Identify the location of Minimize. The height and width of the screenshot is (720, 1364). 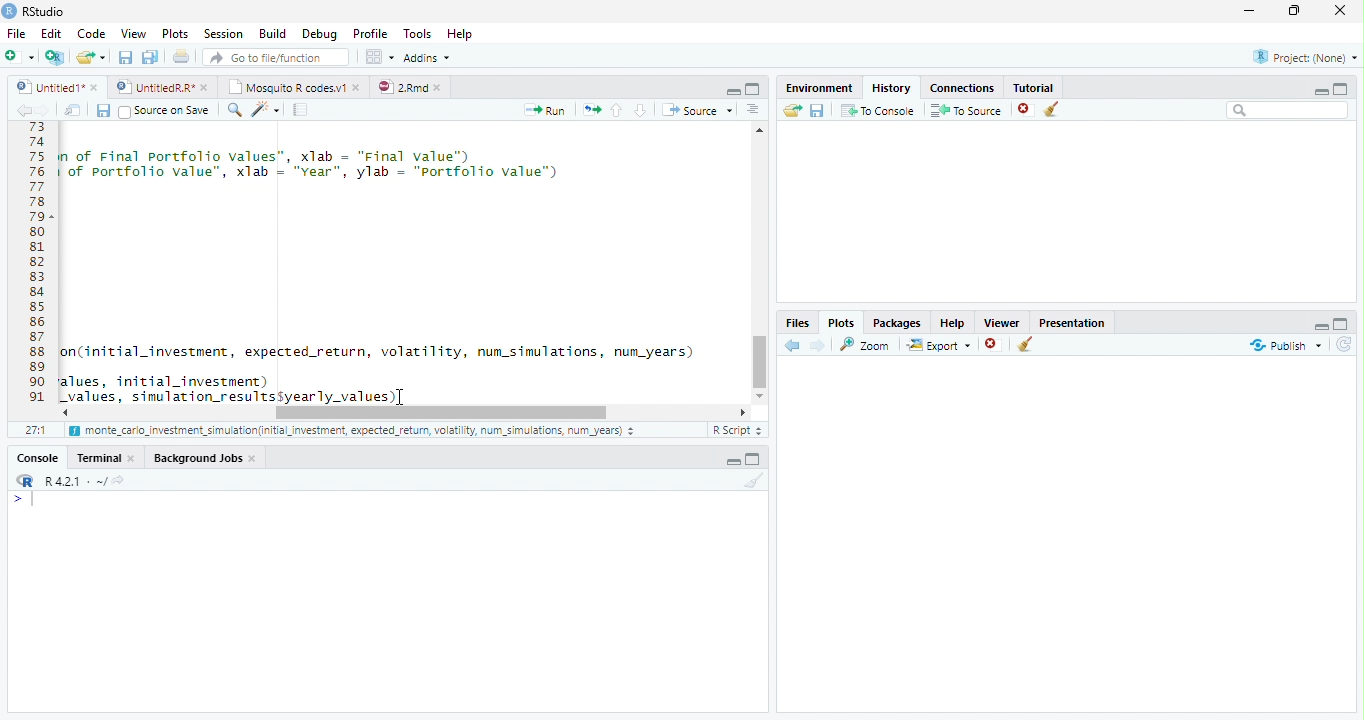
(1253, 12).